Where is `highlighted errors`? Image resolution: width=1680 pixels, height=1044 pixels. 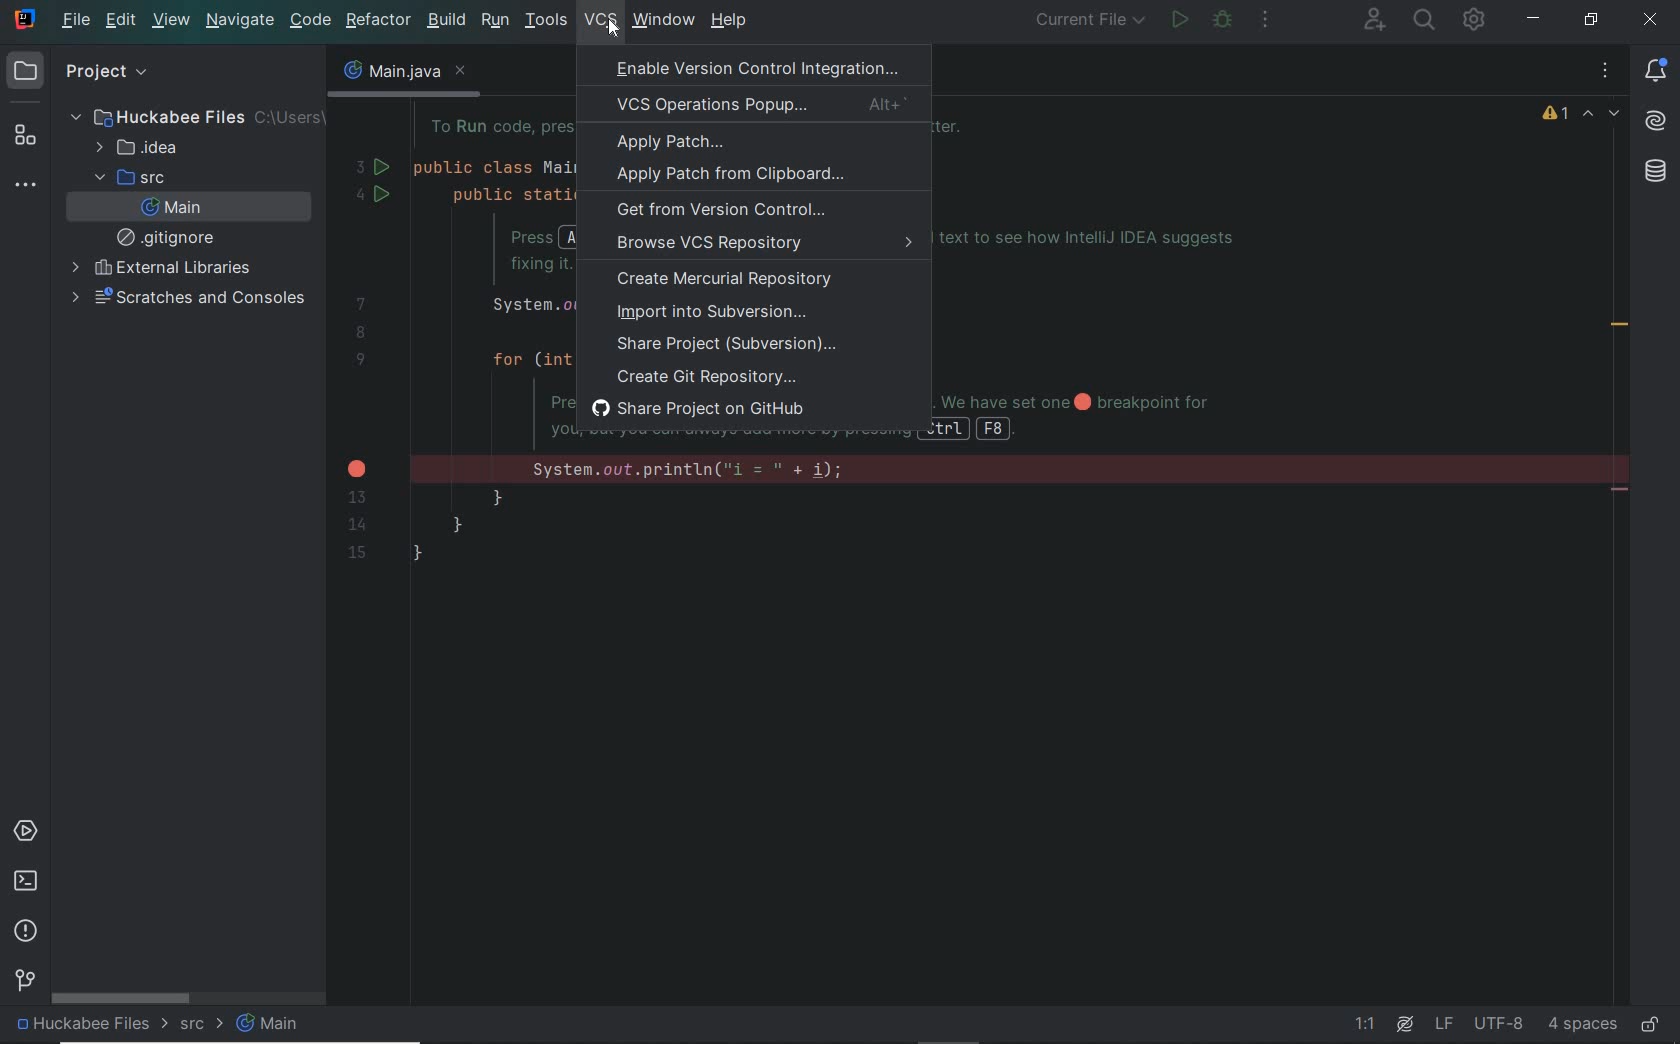
highlighted errors is located at coordinates (1604, 115).